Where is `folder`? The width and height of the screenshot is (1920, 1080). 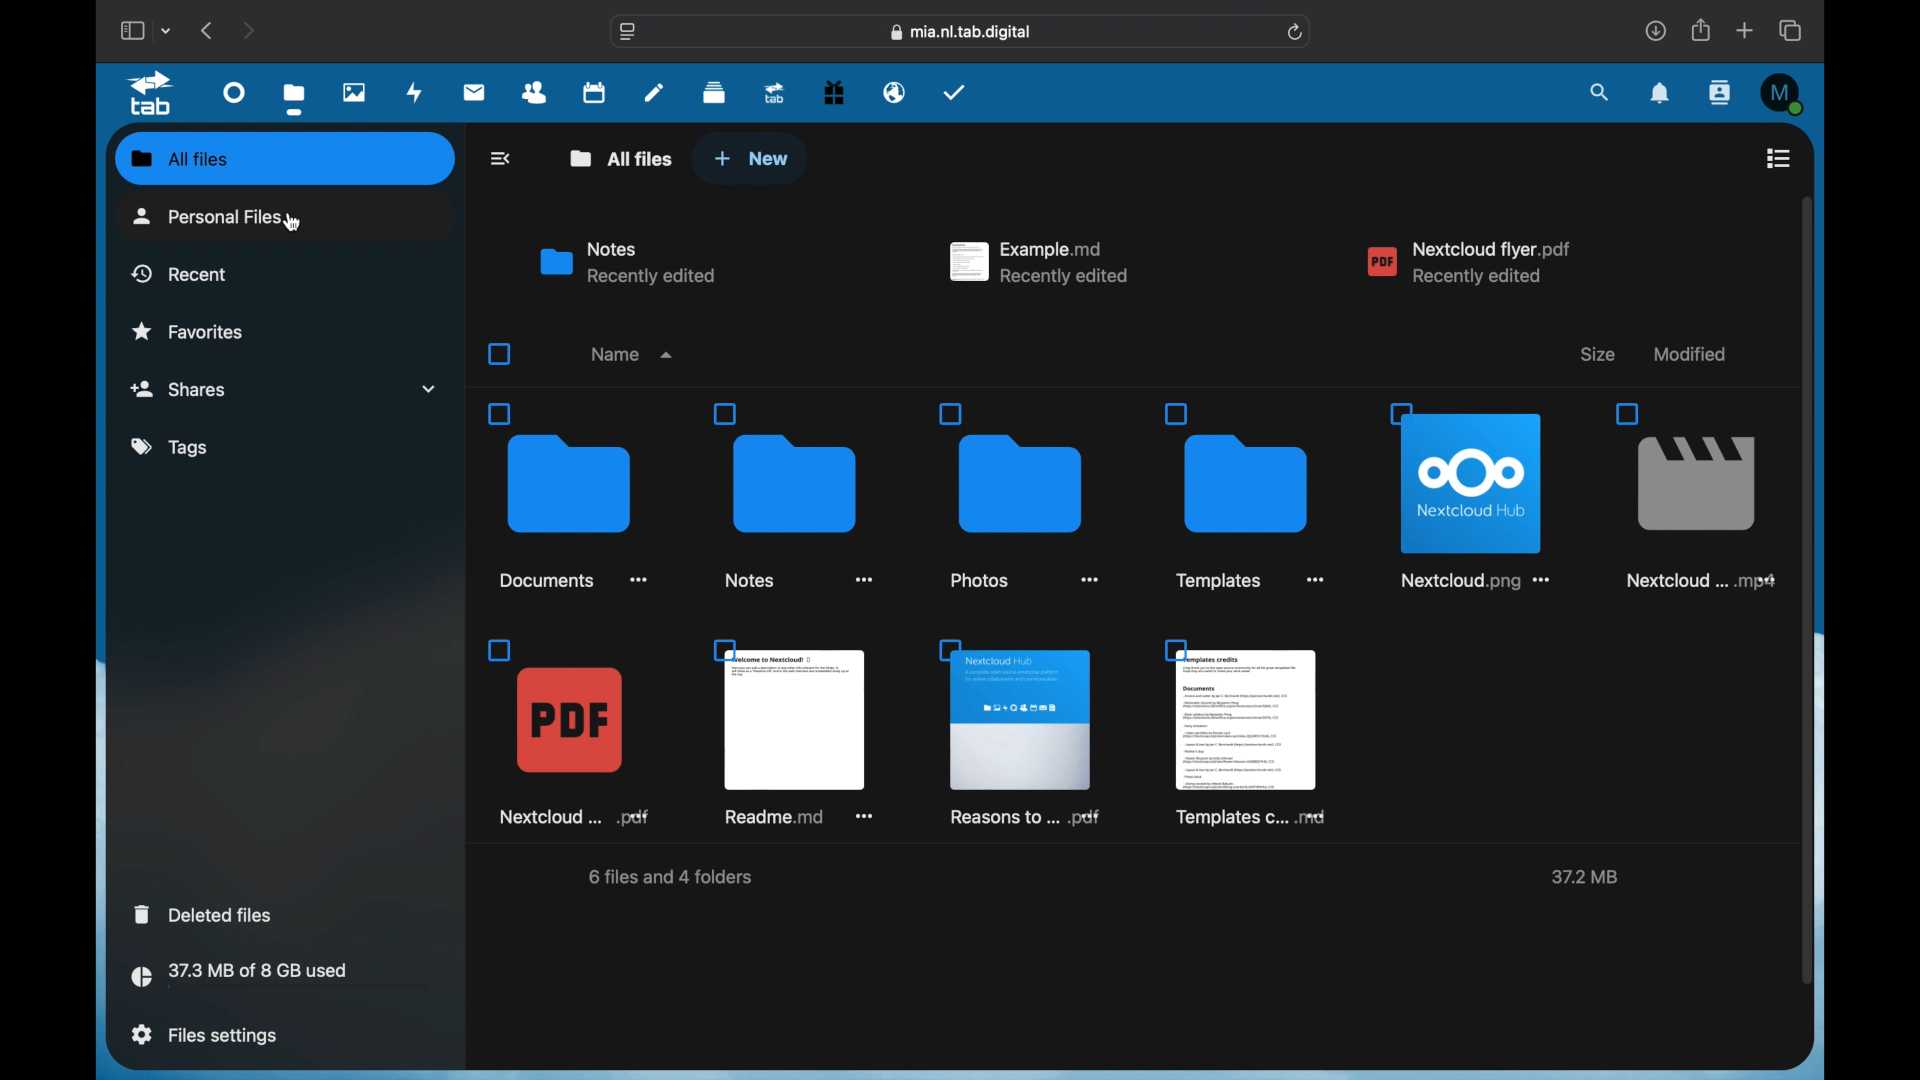
folder is located at coordinates (569, 496).